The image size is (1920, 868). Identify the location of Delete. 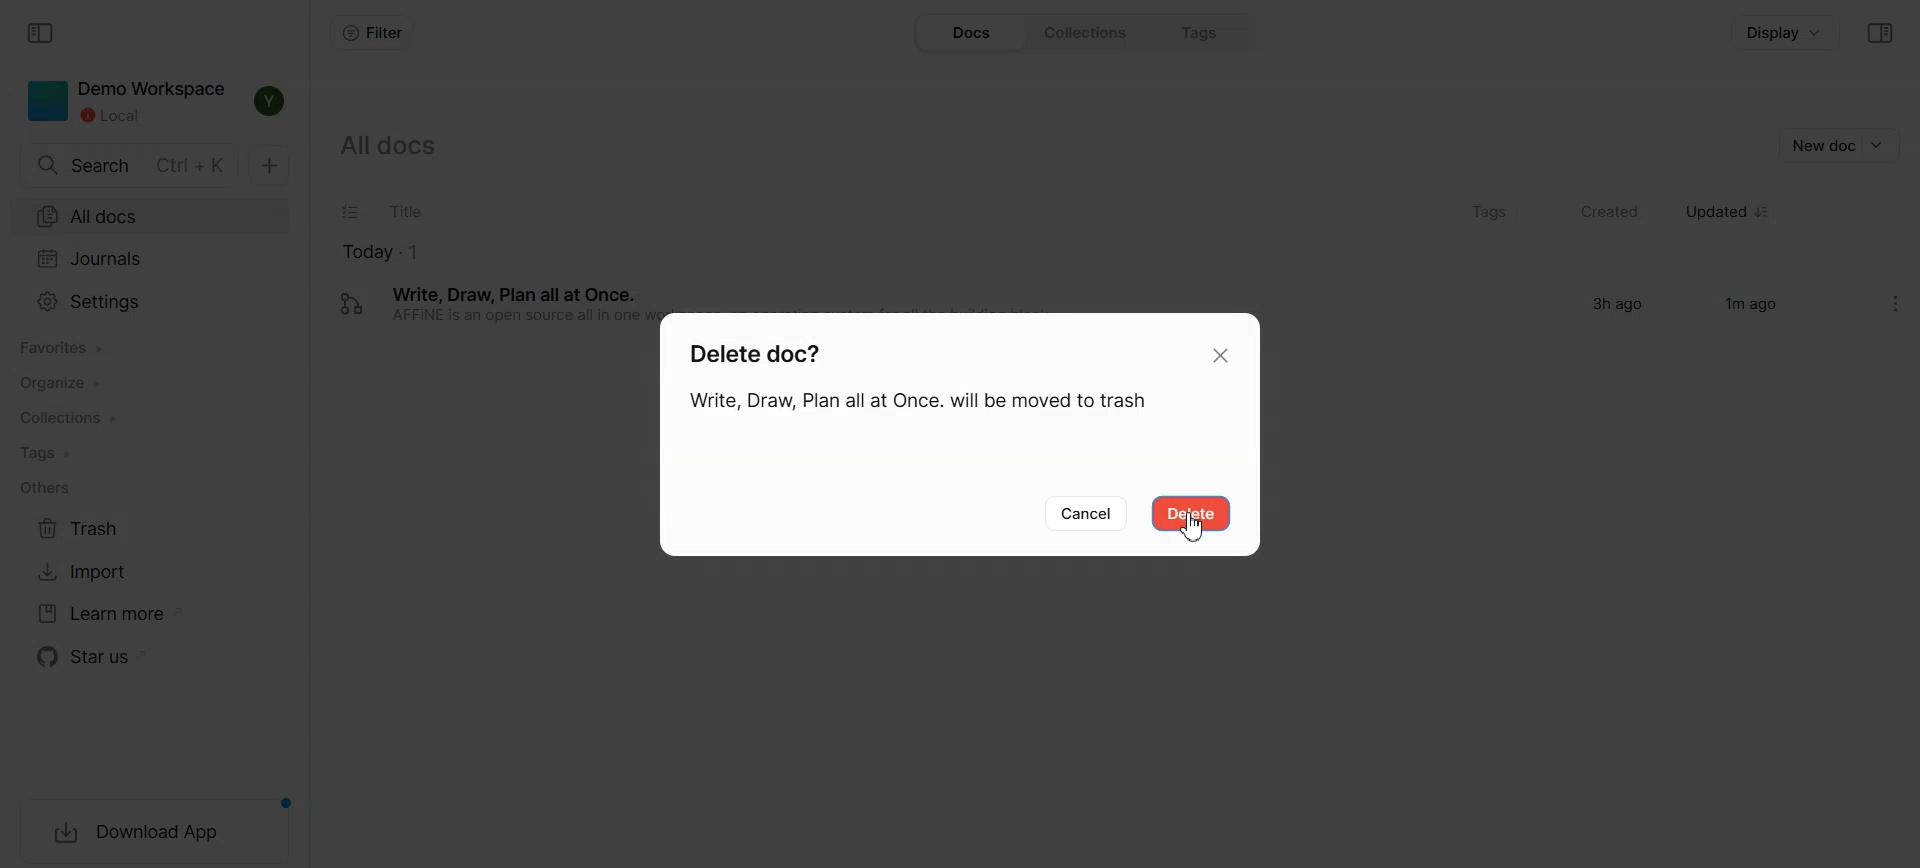
(1190, 513).